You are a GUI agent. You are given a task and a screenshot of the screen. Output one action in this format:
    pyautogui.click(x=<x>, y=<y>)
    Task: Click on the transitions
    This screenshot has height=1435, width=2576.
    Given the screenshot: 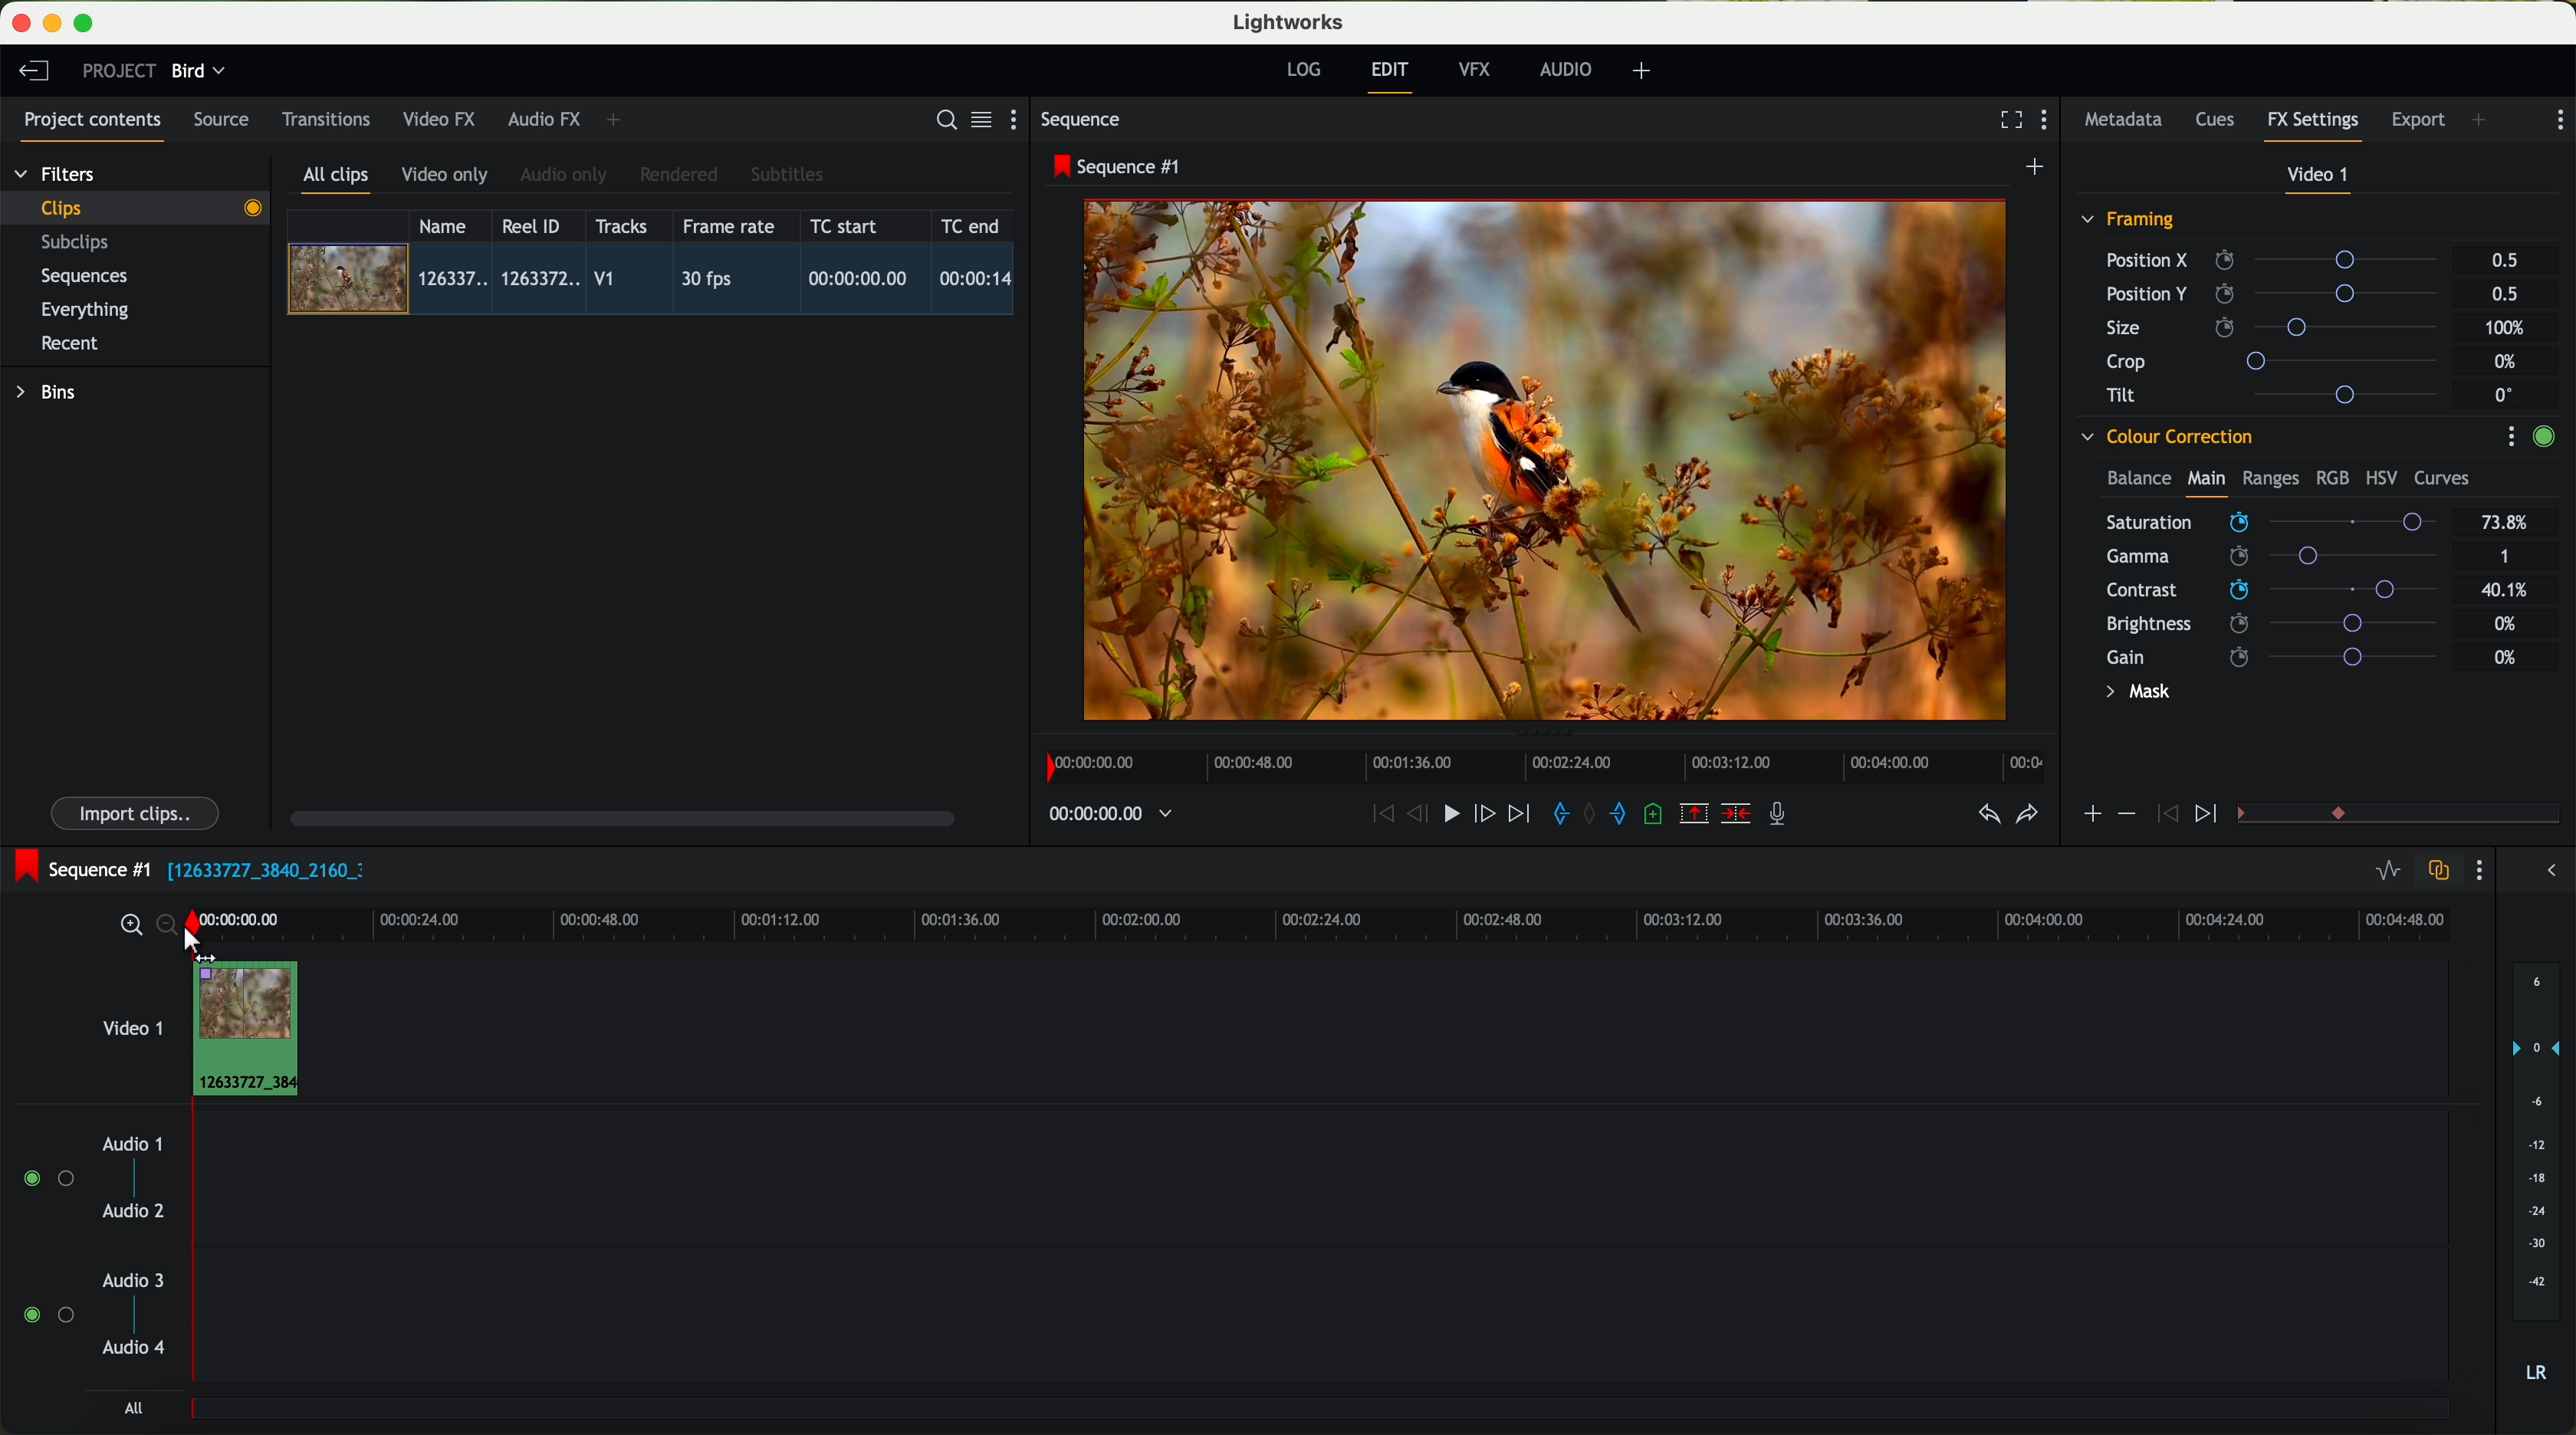 What is the action you would take?
    pyautogui.click(x=325, y=119)
    